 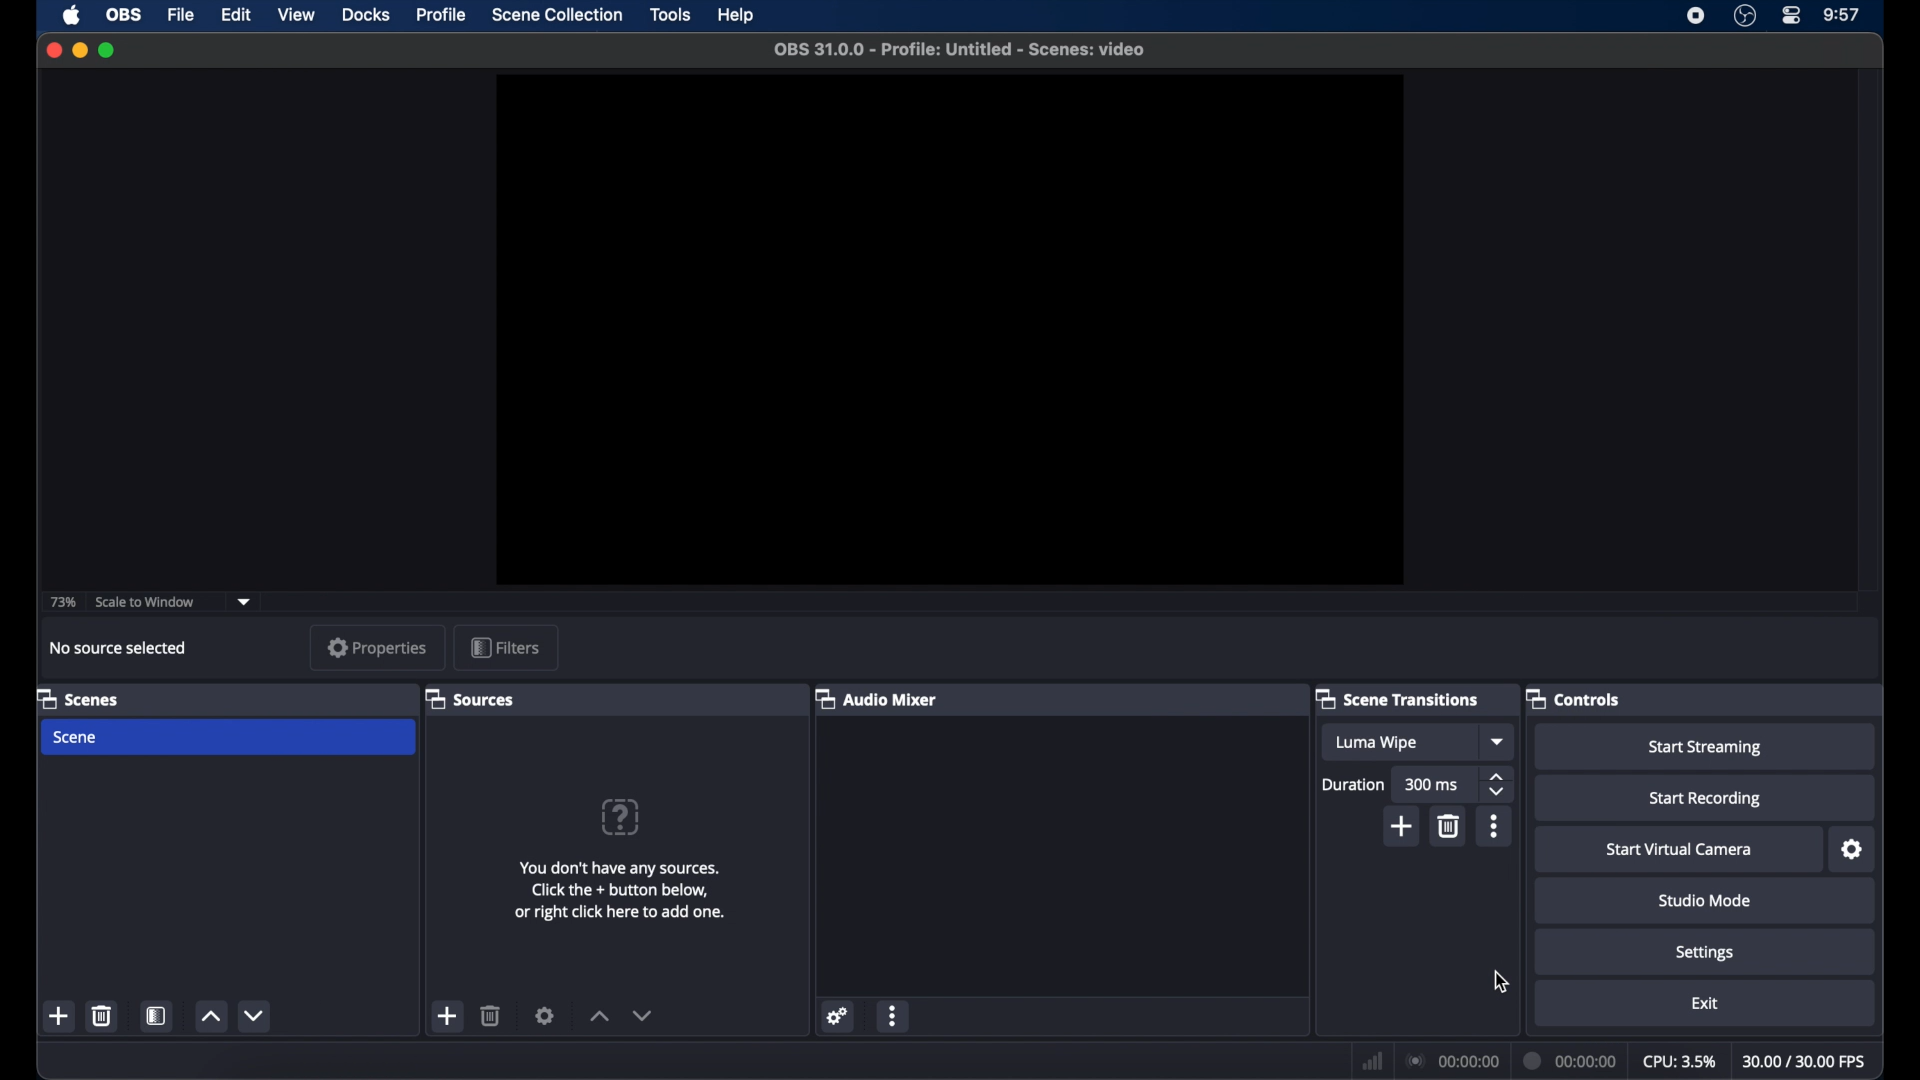 I want to click on 73%, so click(x=61, y=603).